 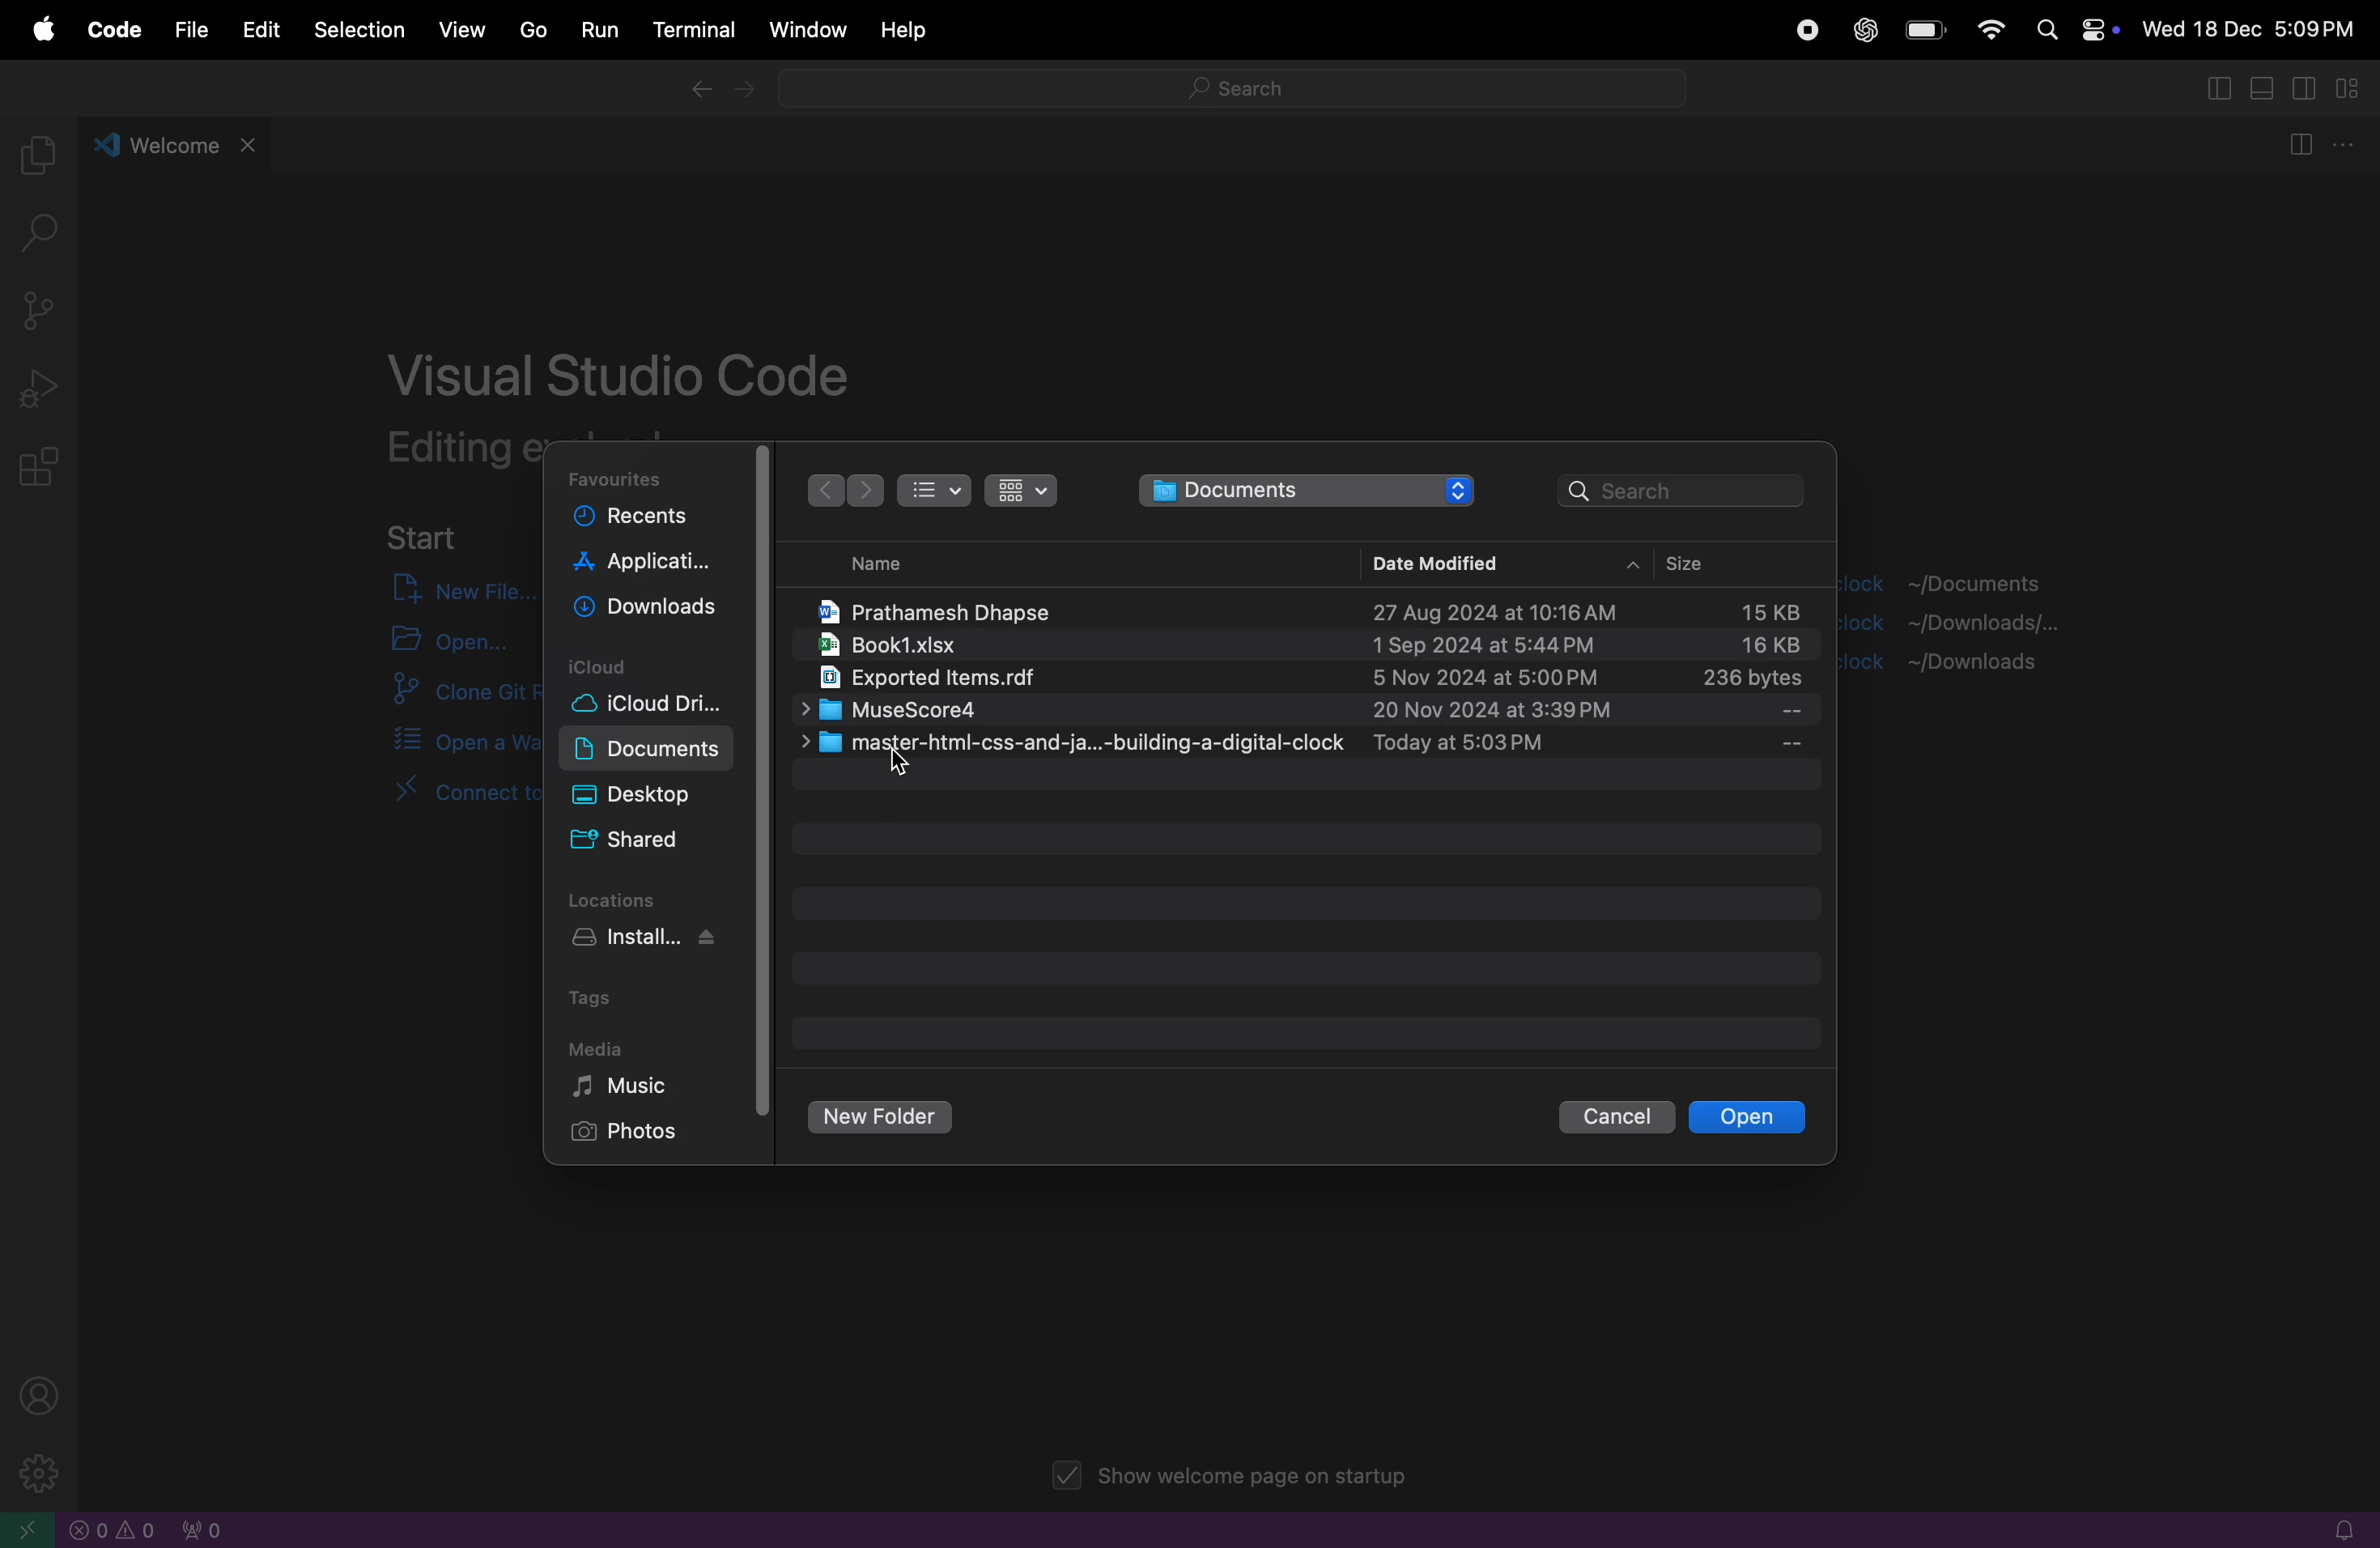 What do you see at coordinates (1307, 711) in the screenshot?
I see `file` at bounding box center [1307, 711].